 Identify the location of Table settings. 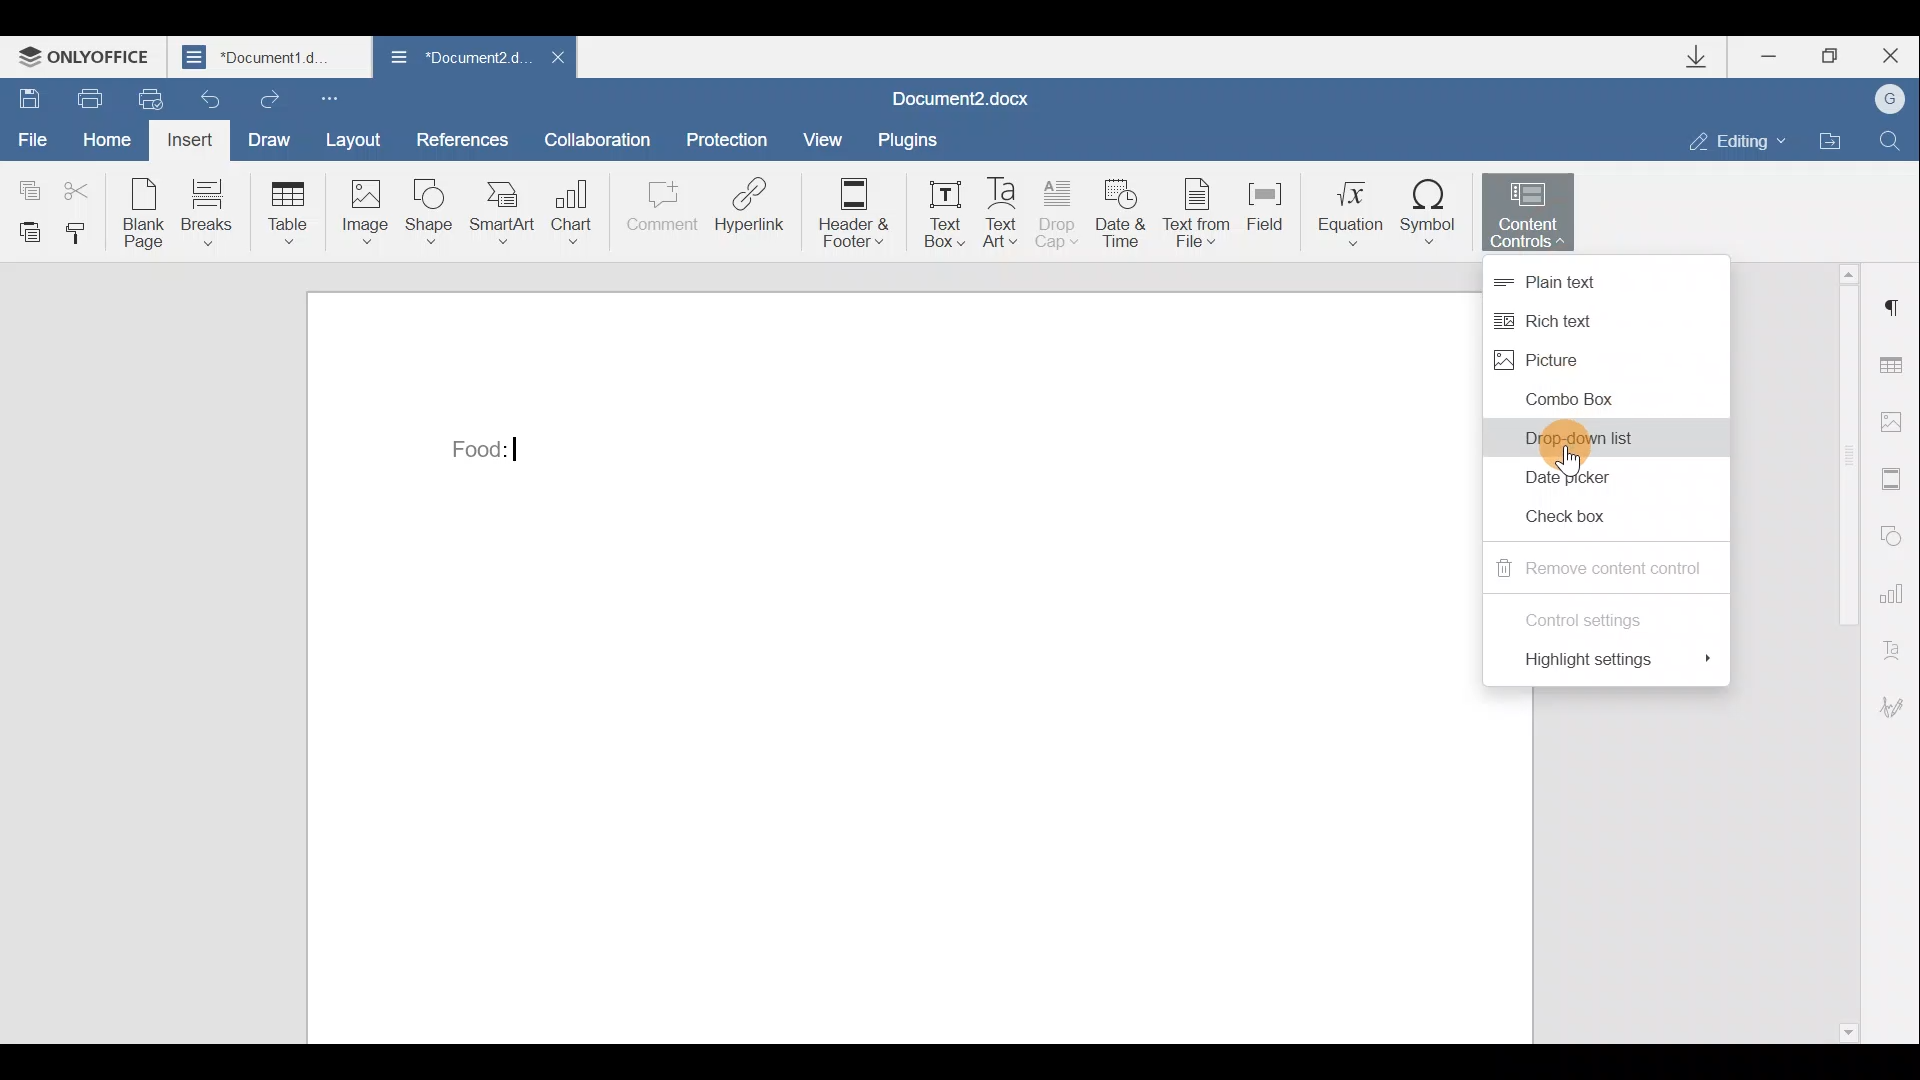
(1897, 368).